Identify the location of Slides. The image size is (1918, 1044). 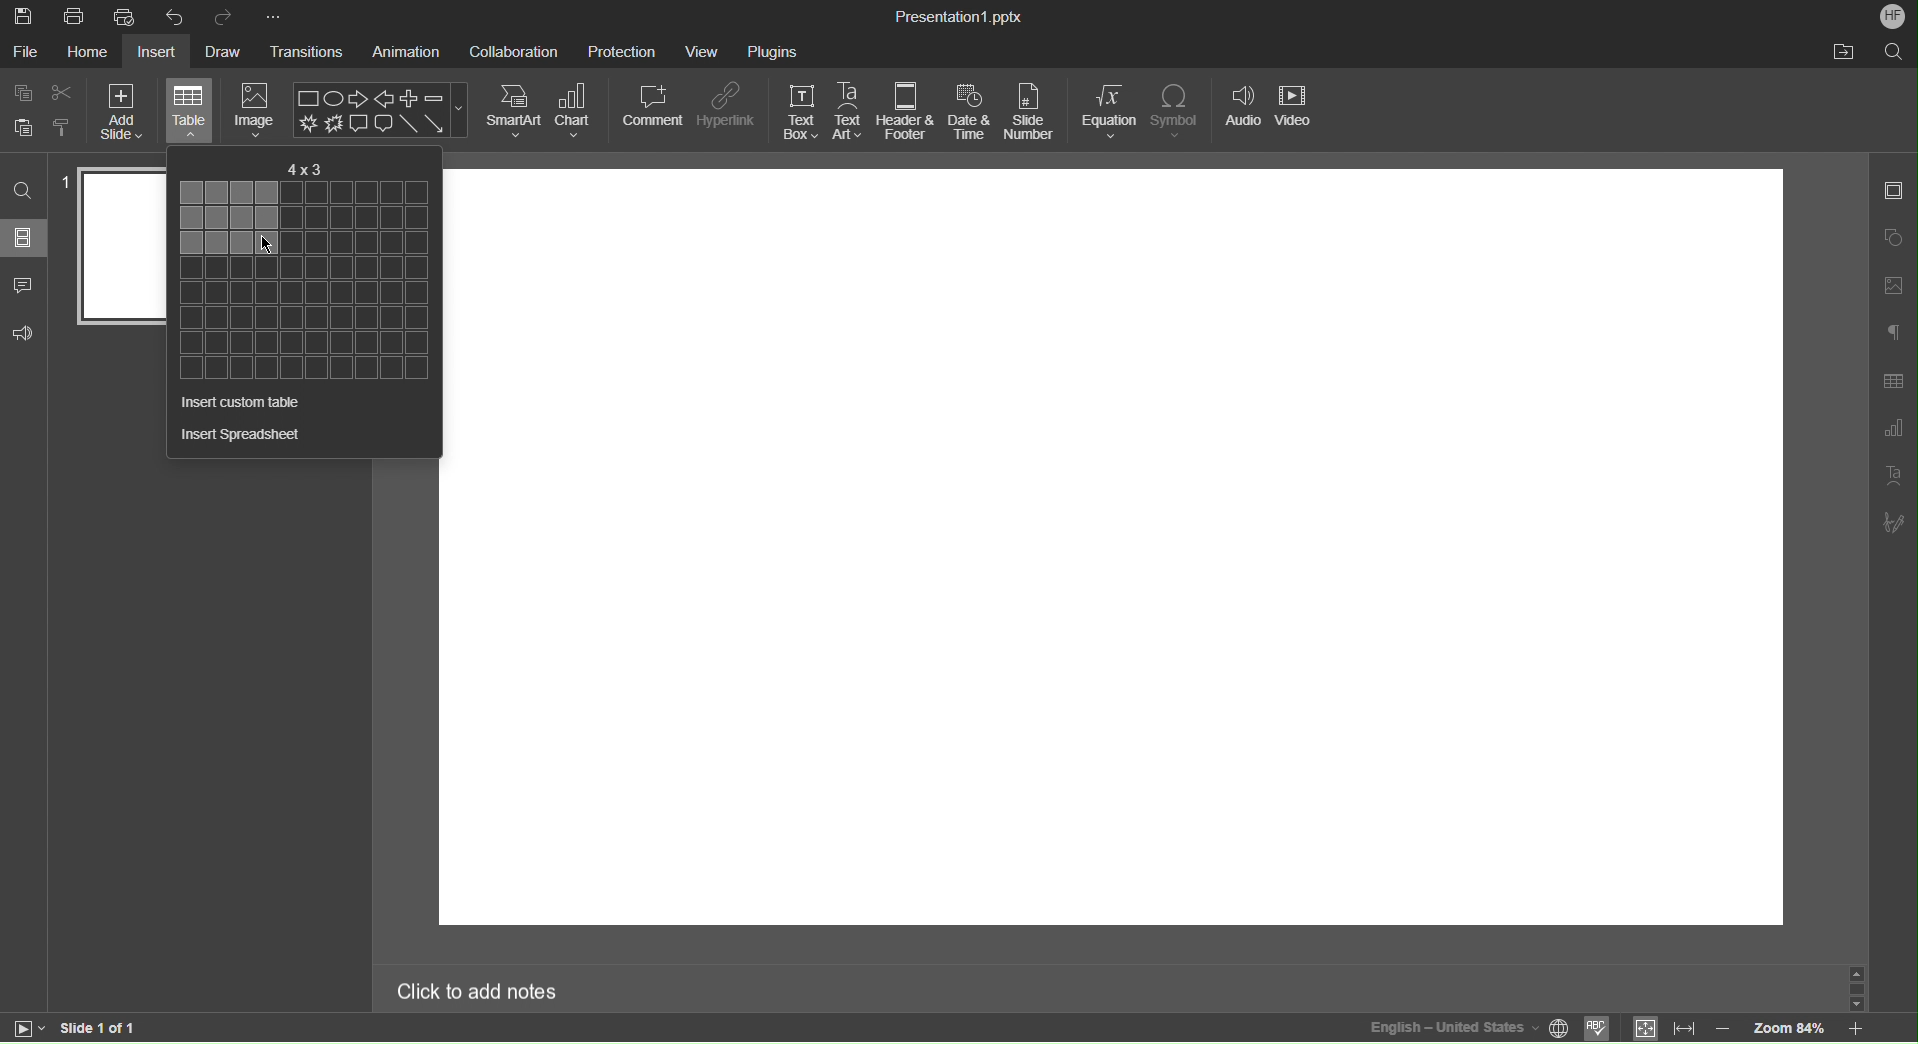
(25, 239).